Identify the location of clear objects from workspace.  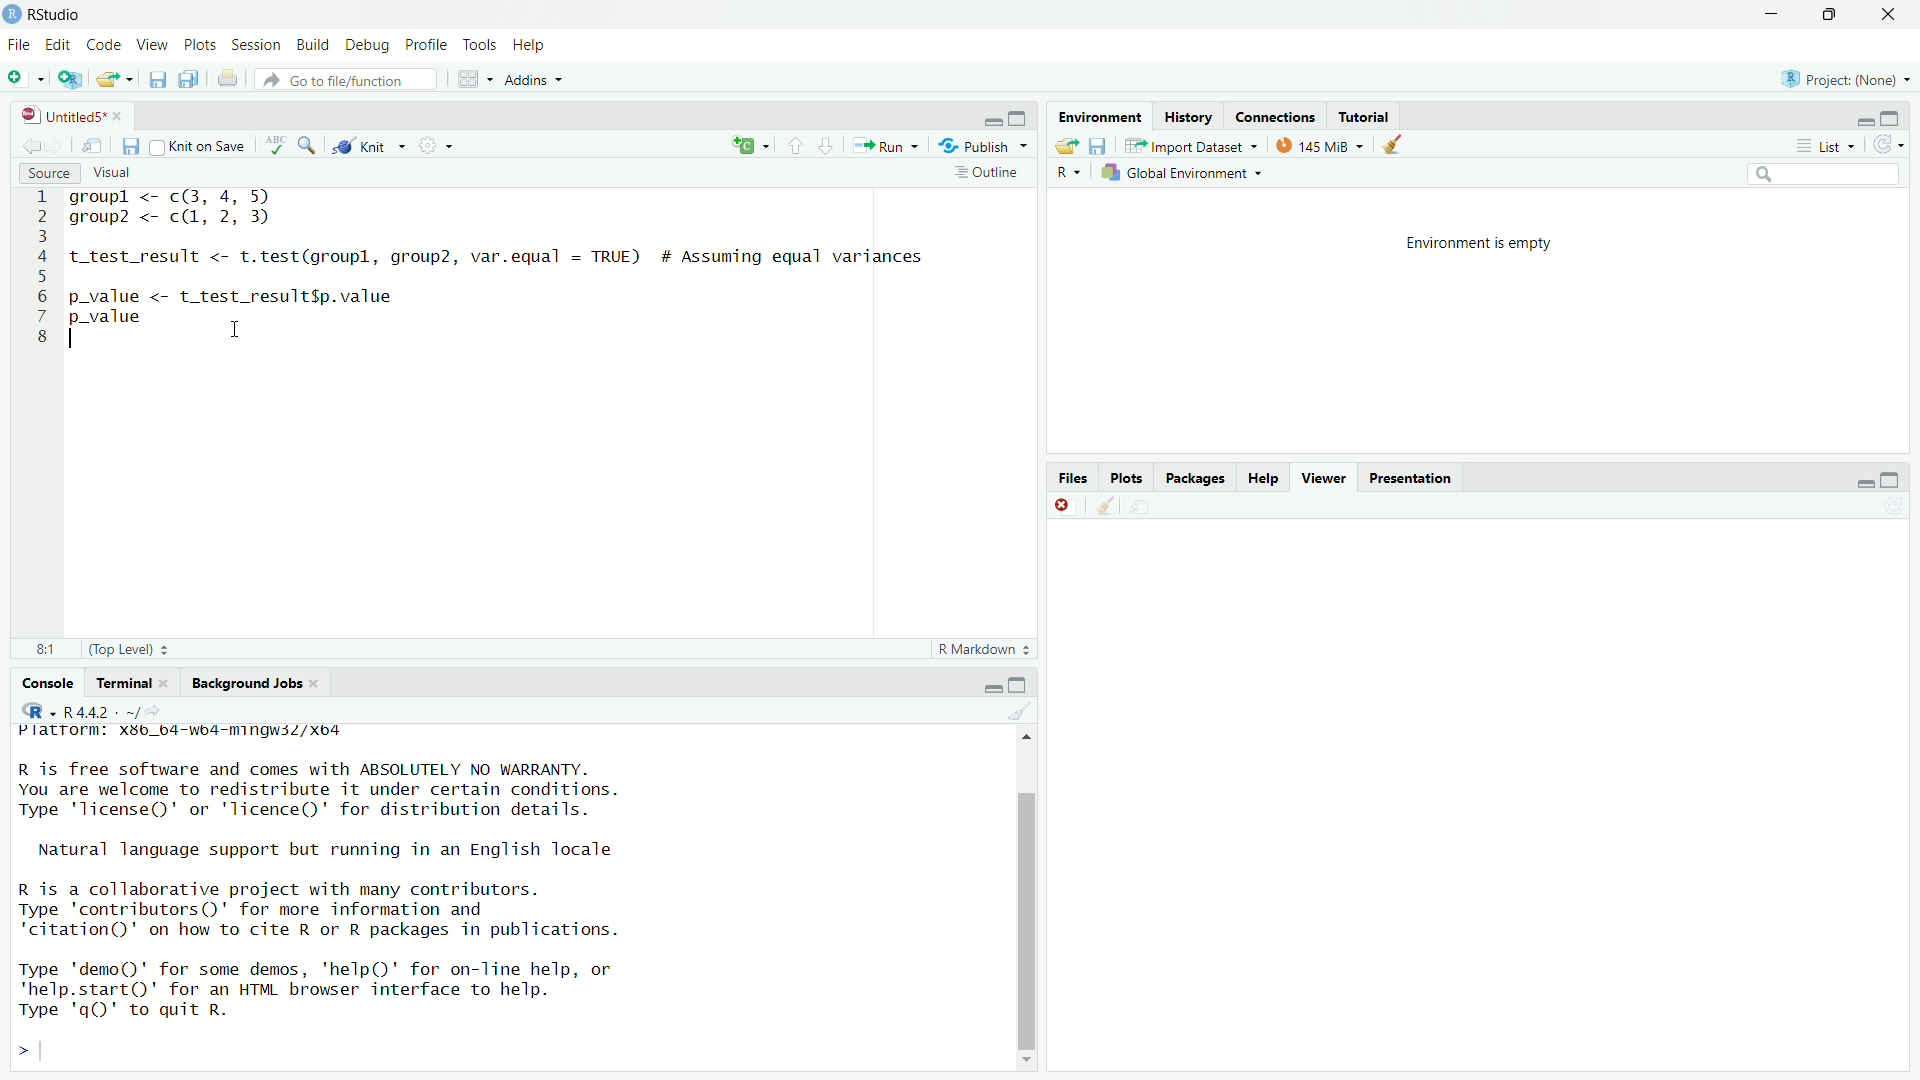
(1396, 144).